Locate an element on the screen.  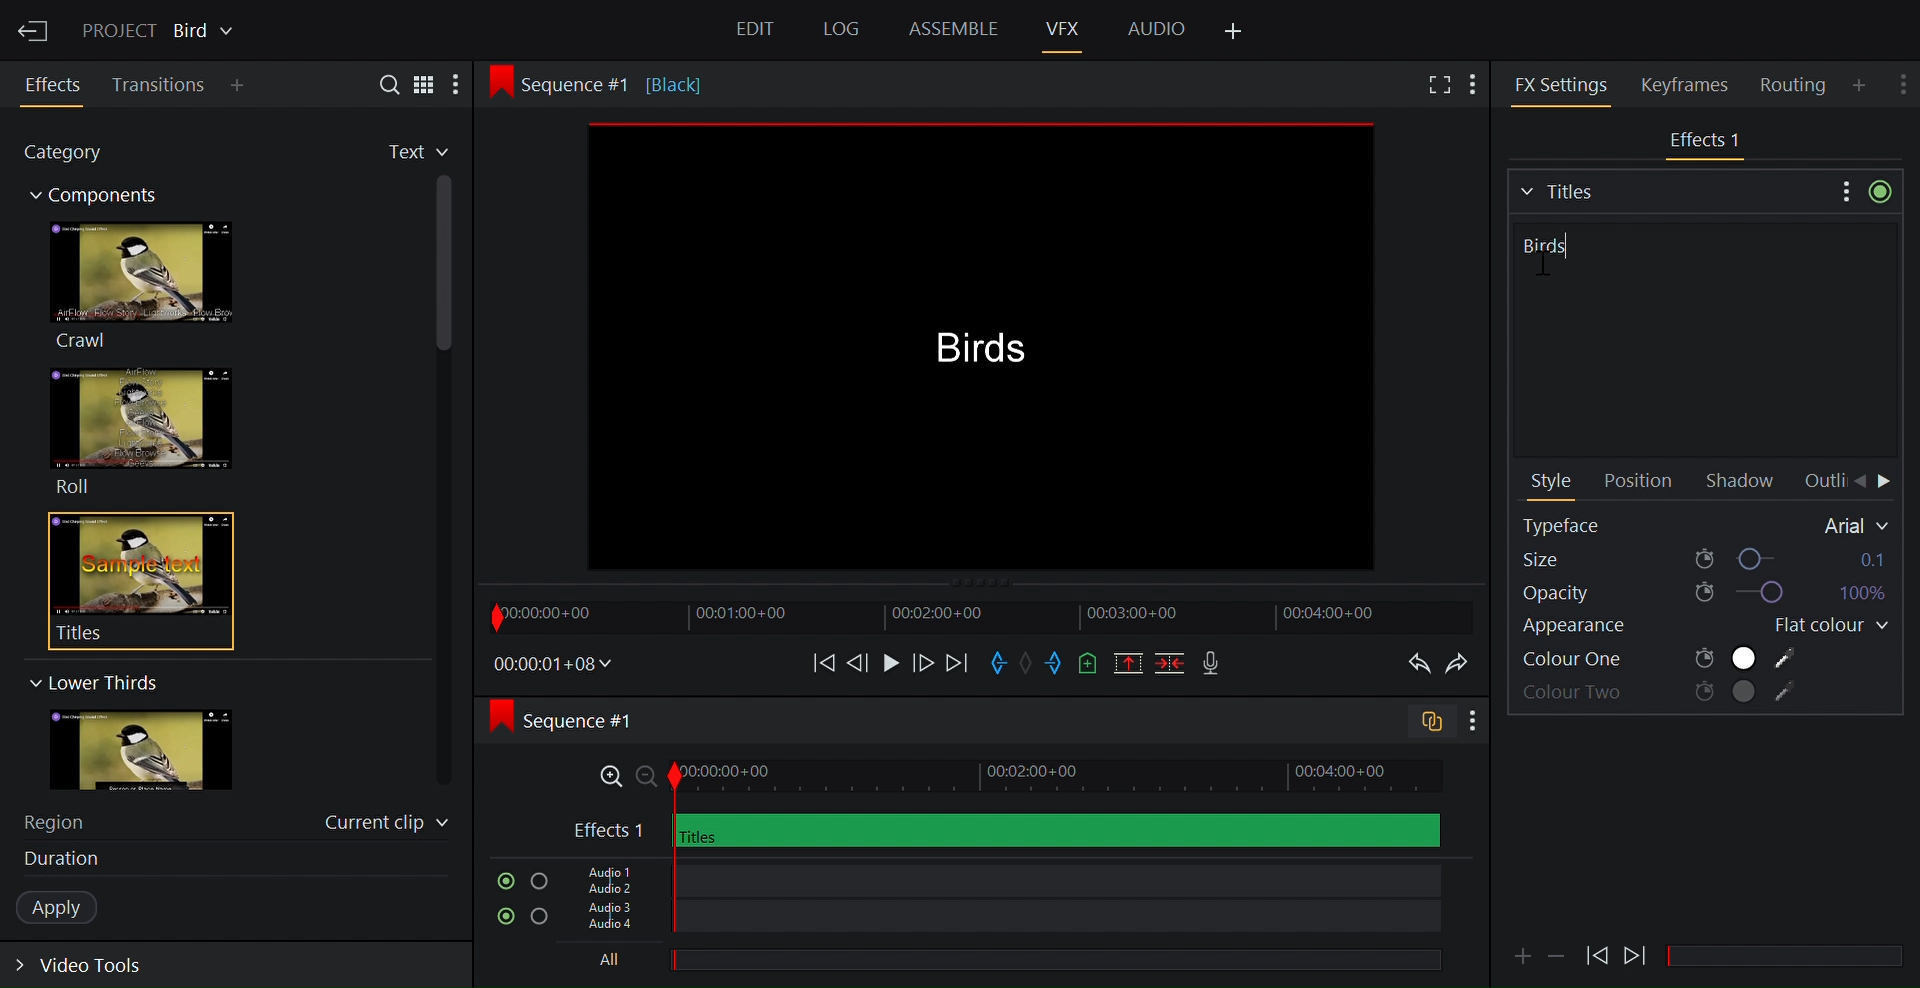
Mark out is located at coordinates (1055, 664).